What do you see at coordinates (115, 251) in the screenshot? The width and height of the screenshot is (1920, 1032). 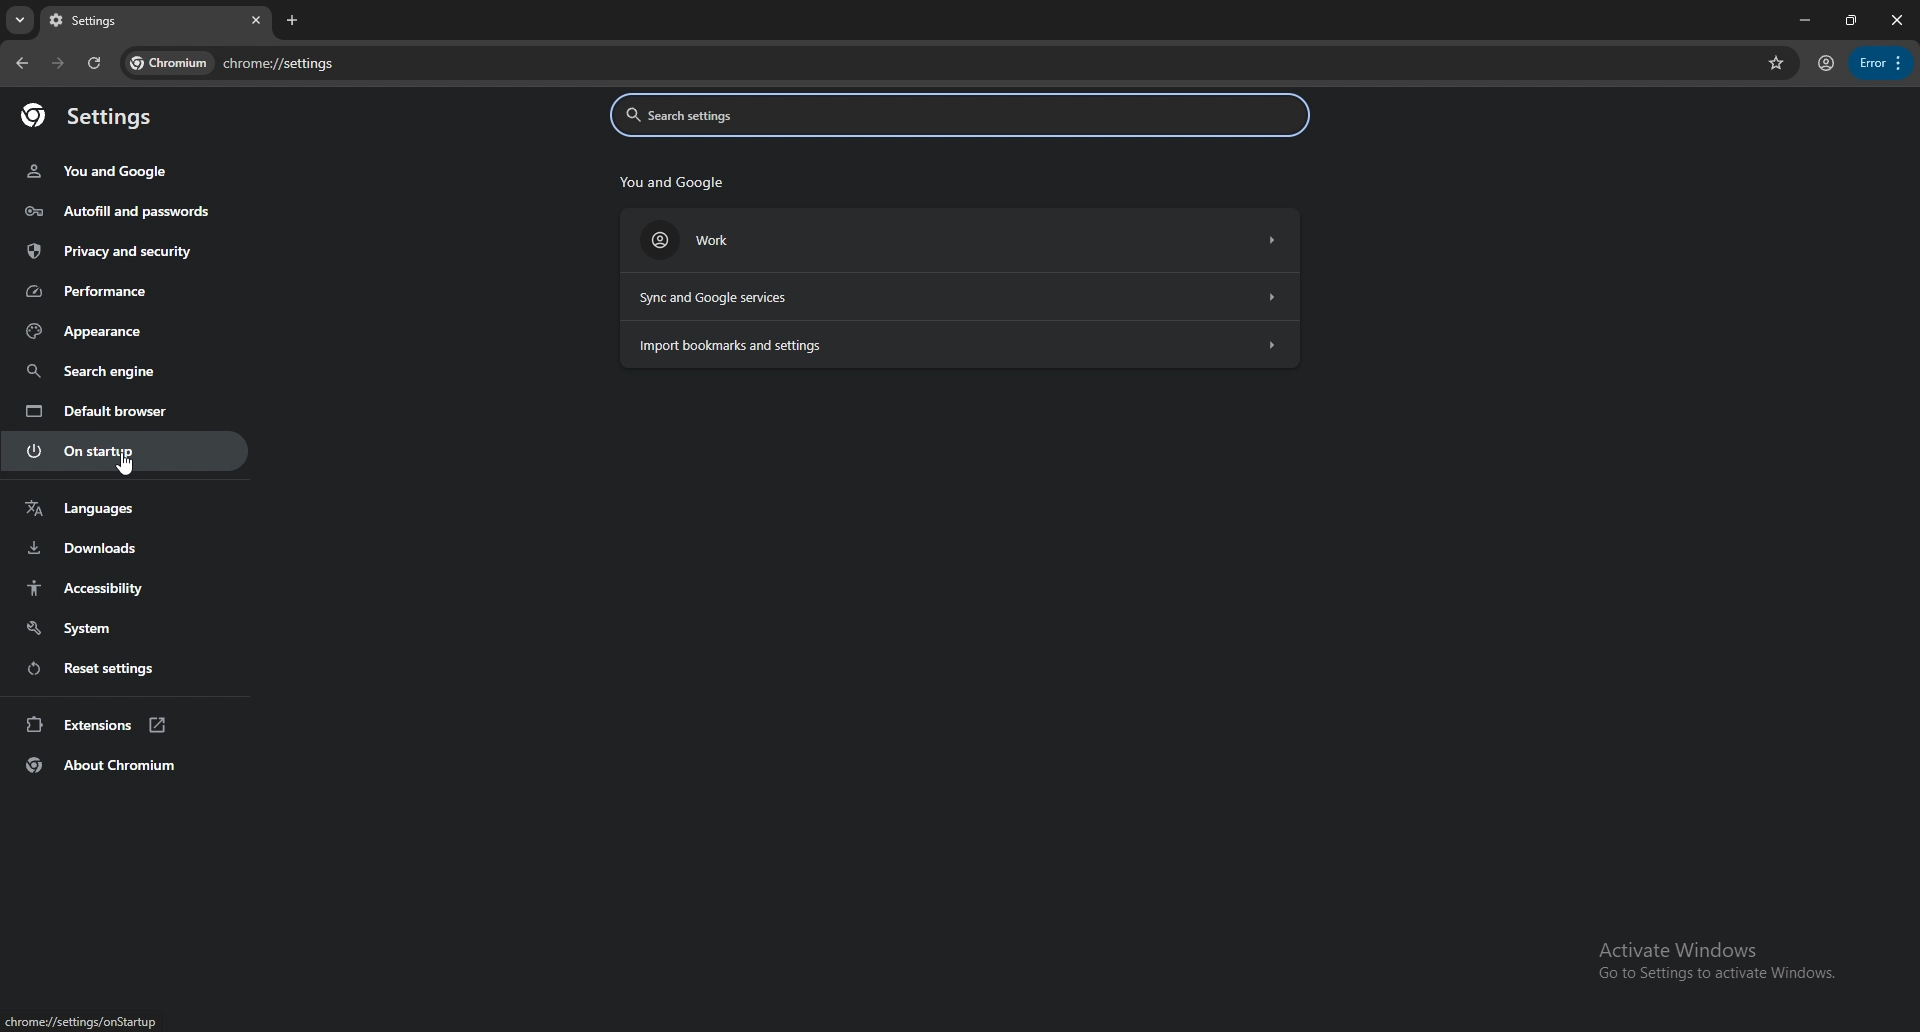 I see `privacy and security` at bounding box center [115, 251].